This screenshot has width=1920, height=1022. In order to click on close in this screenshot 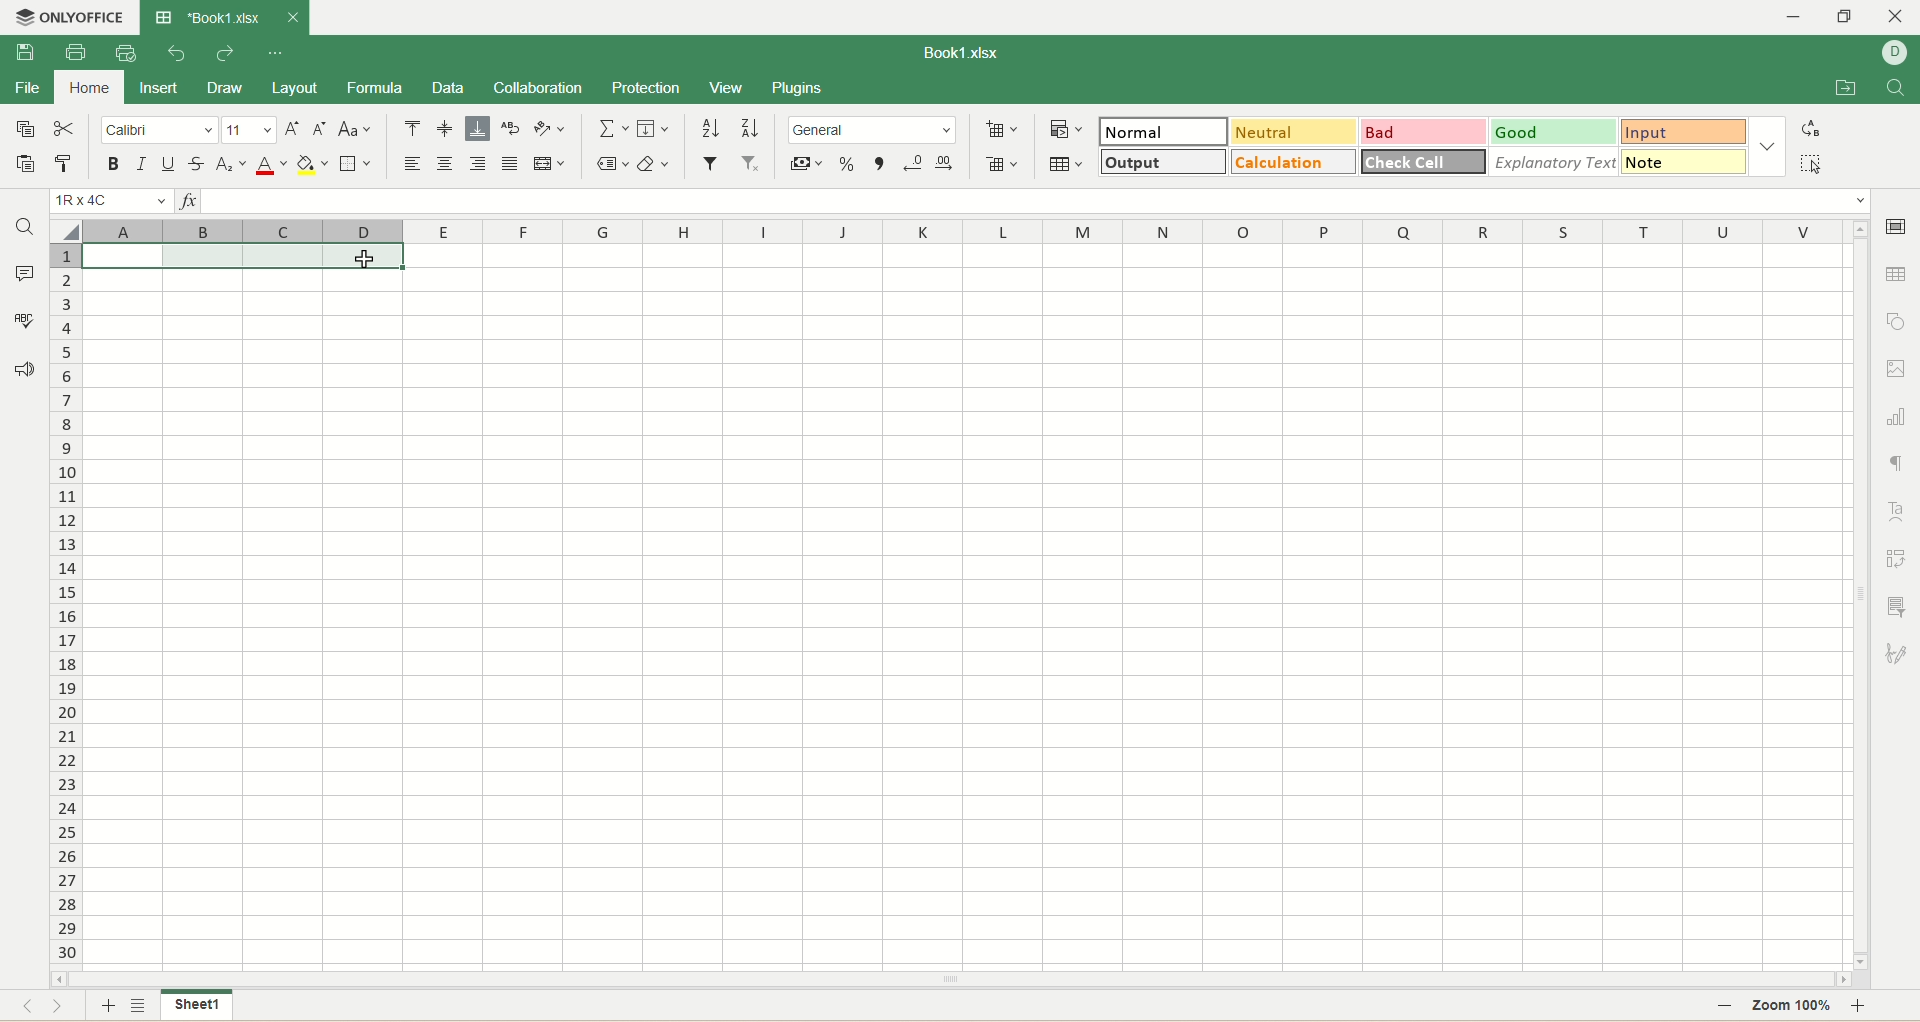, I will do `click(292, 20)`.